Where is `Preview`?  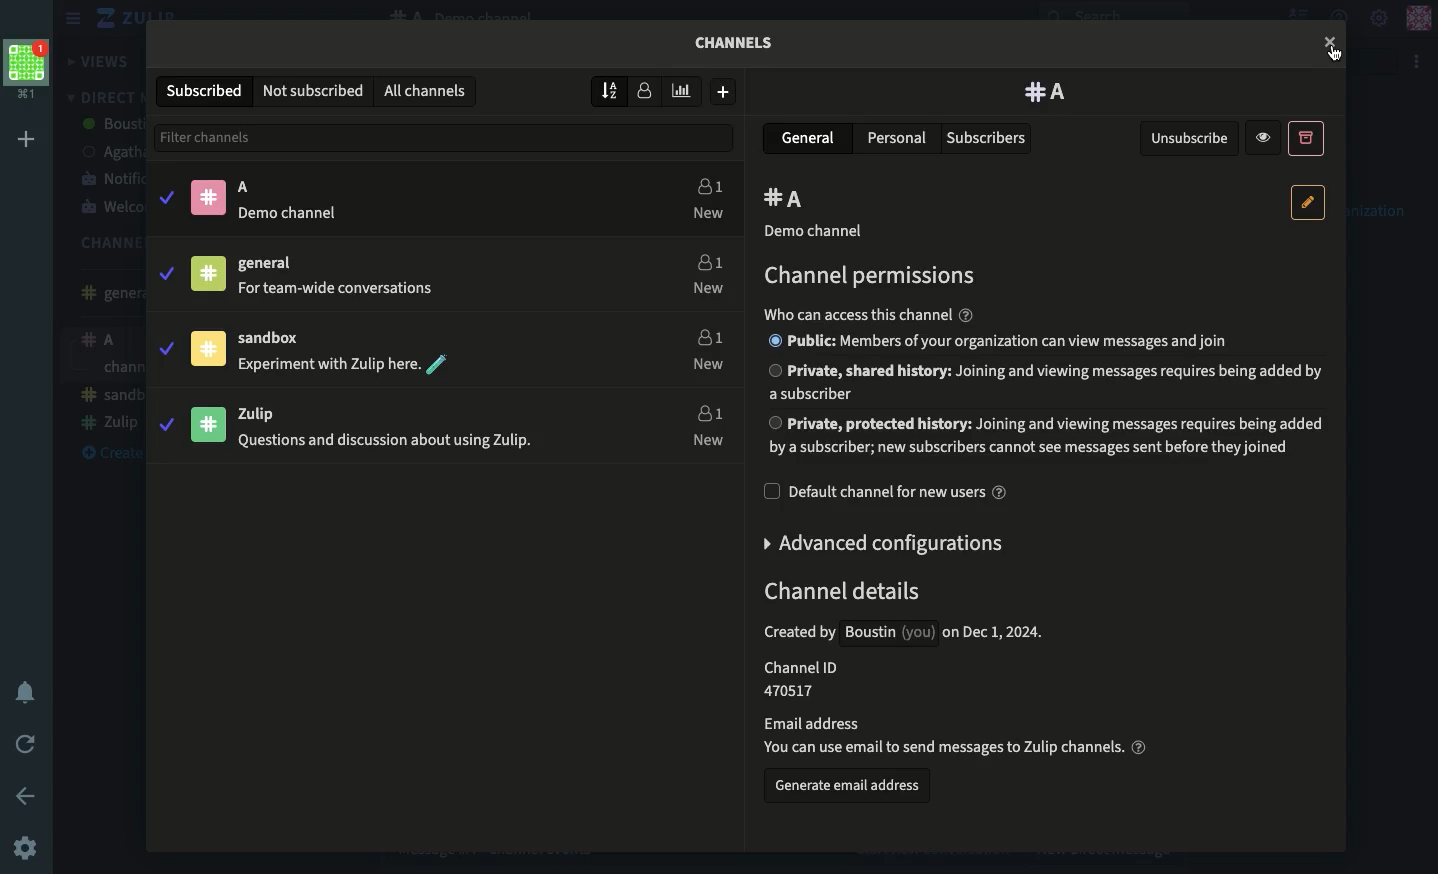
Preview is located at coordinates (1266, 137).